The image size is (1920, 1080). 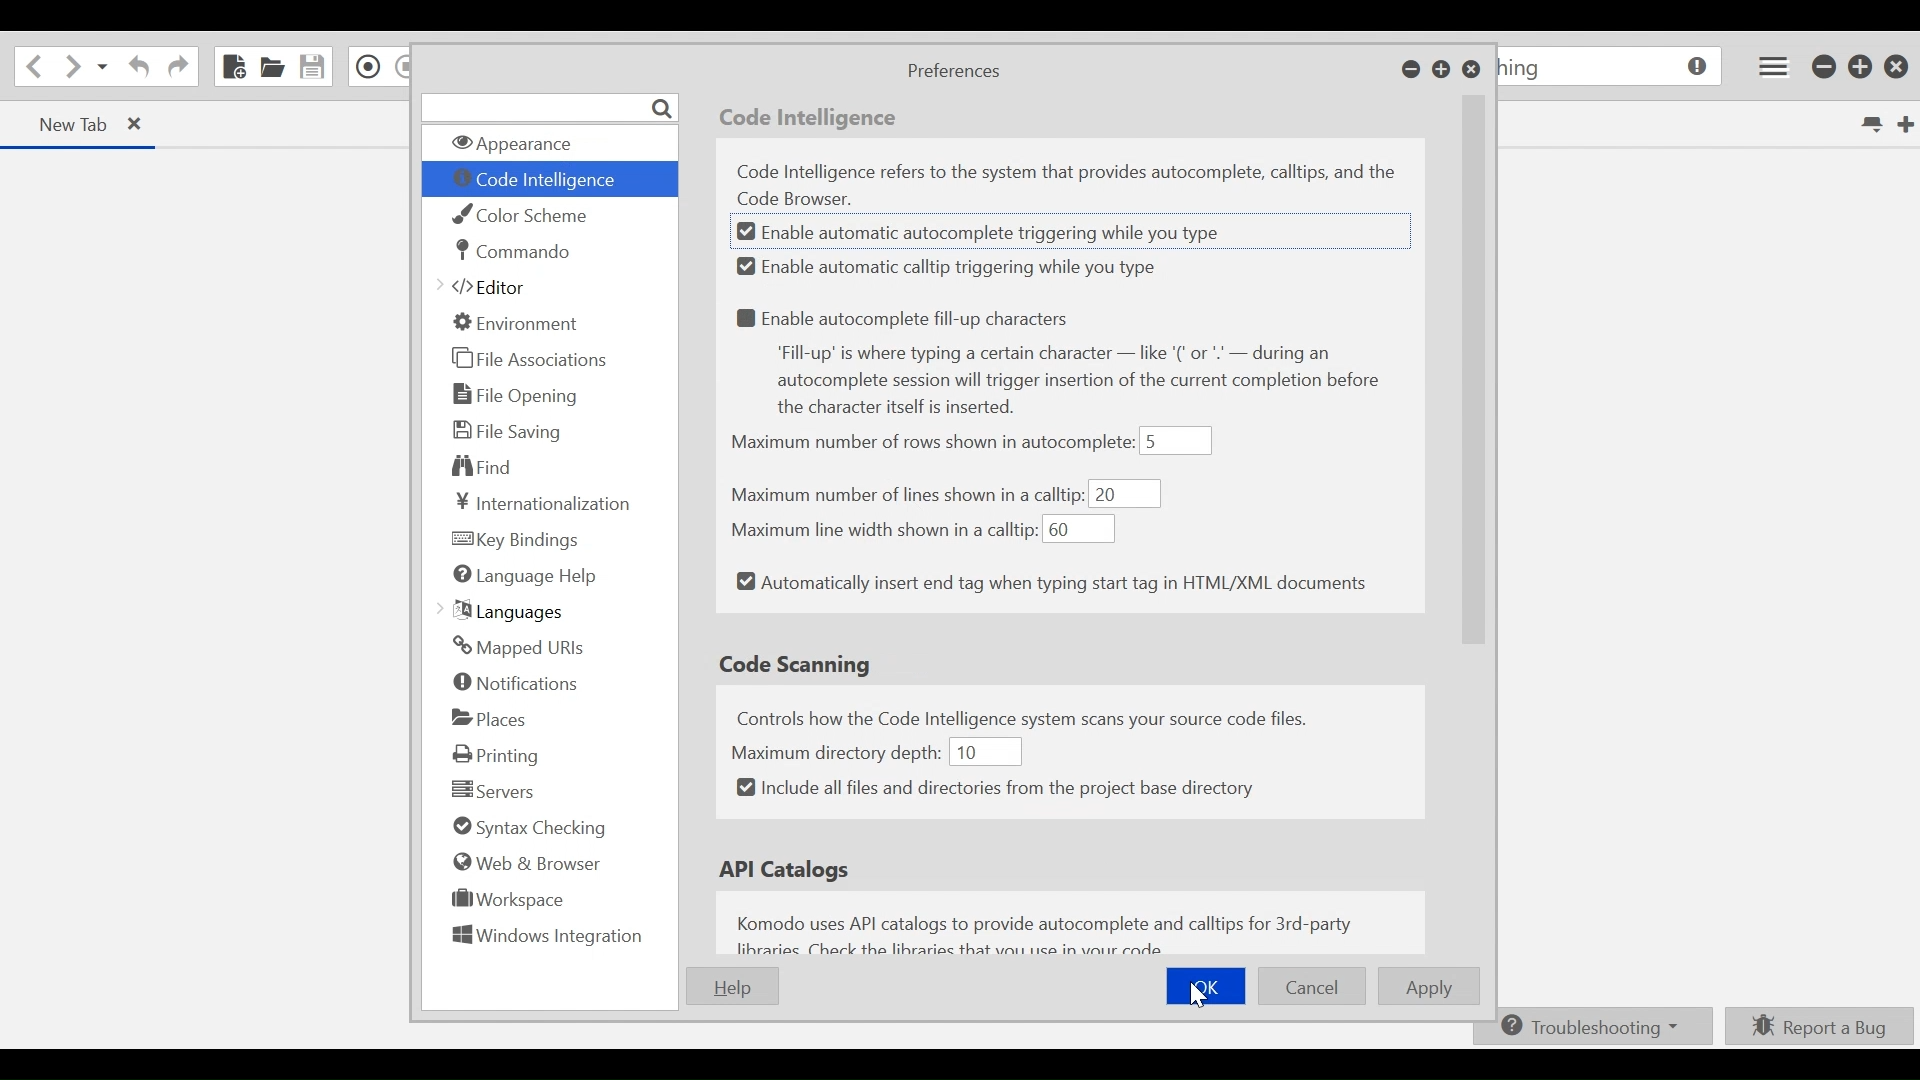 I want to click on Servers, so click(x=493, y=791).